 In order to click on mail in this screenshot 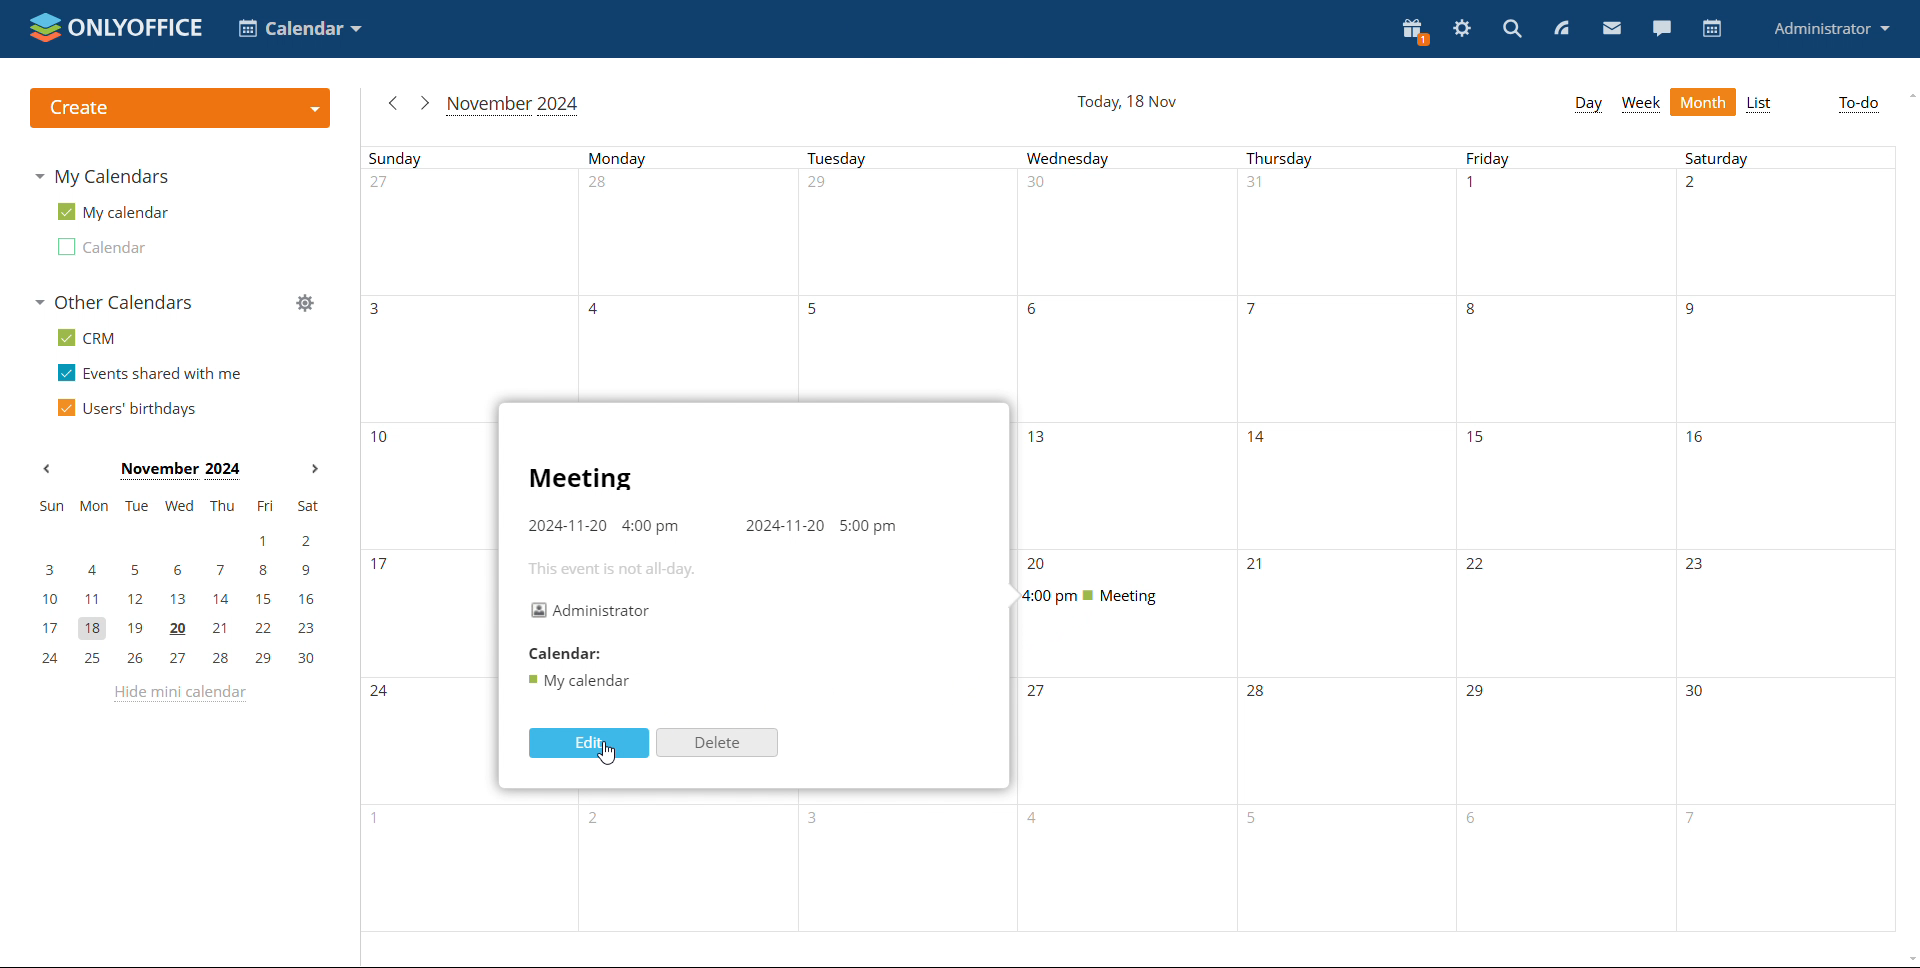, I will do `click(1611, 28)`.